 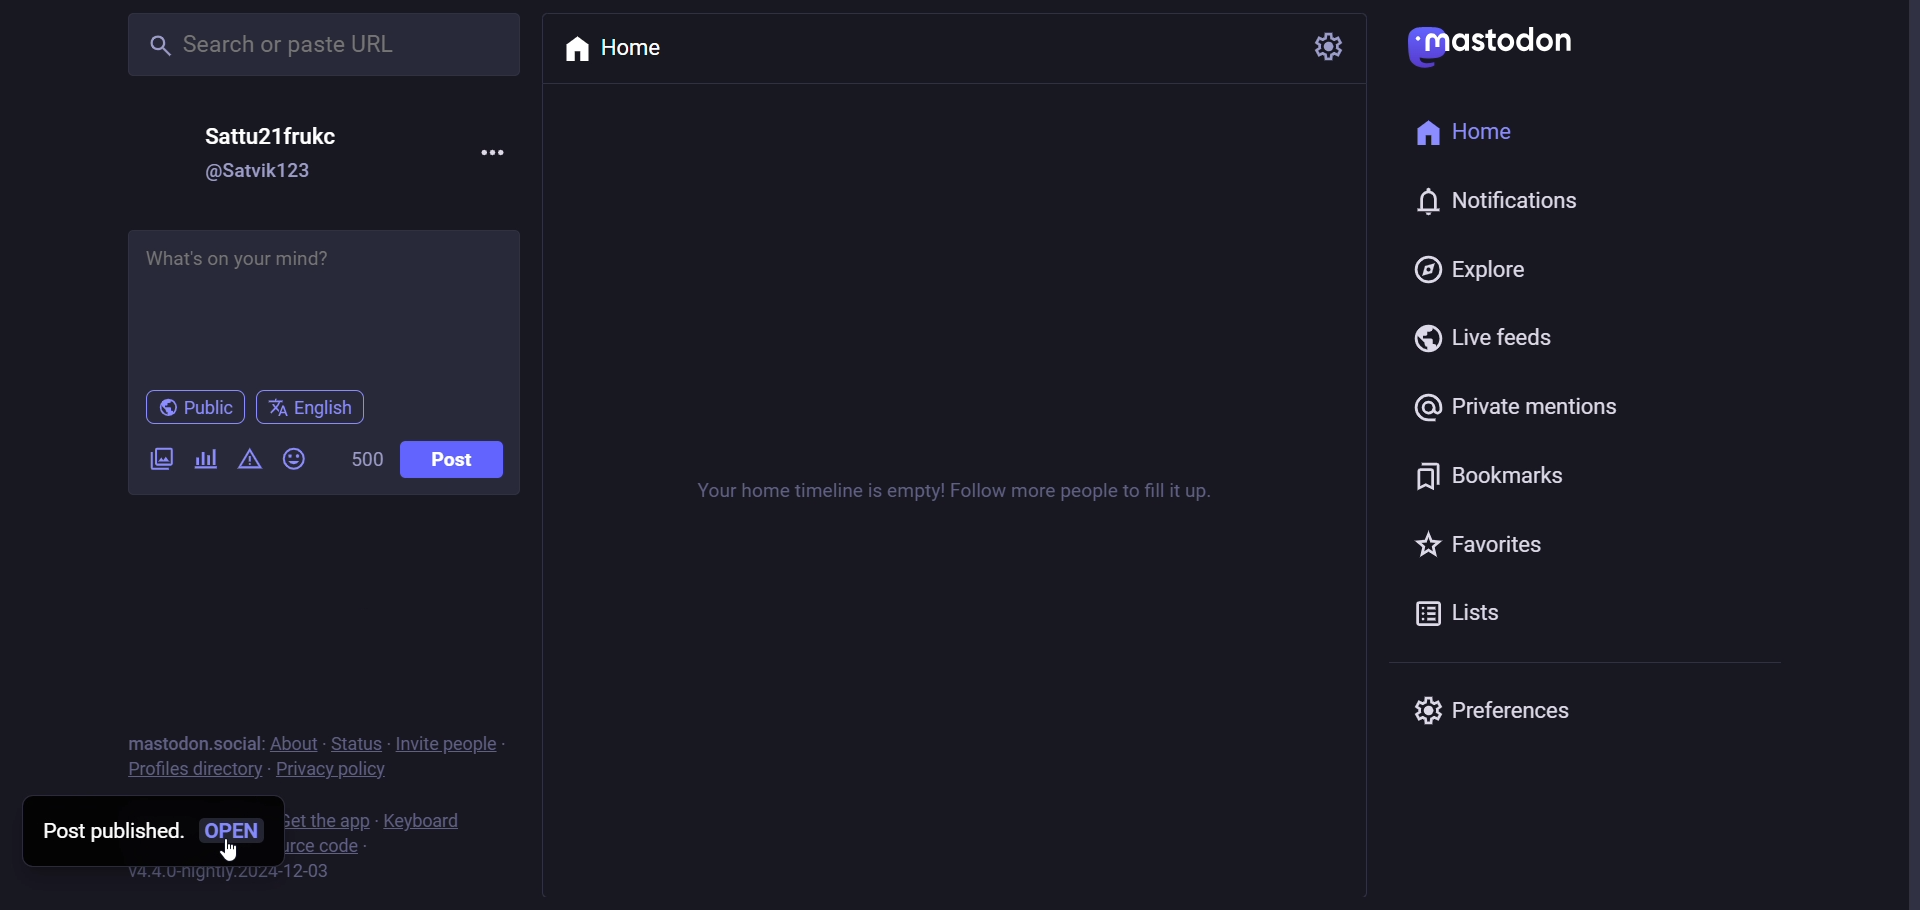 What do you see at coordinates (323, 846) in the screenshot?
I see `view source code` at bounding box center [323, 846].